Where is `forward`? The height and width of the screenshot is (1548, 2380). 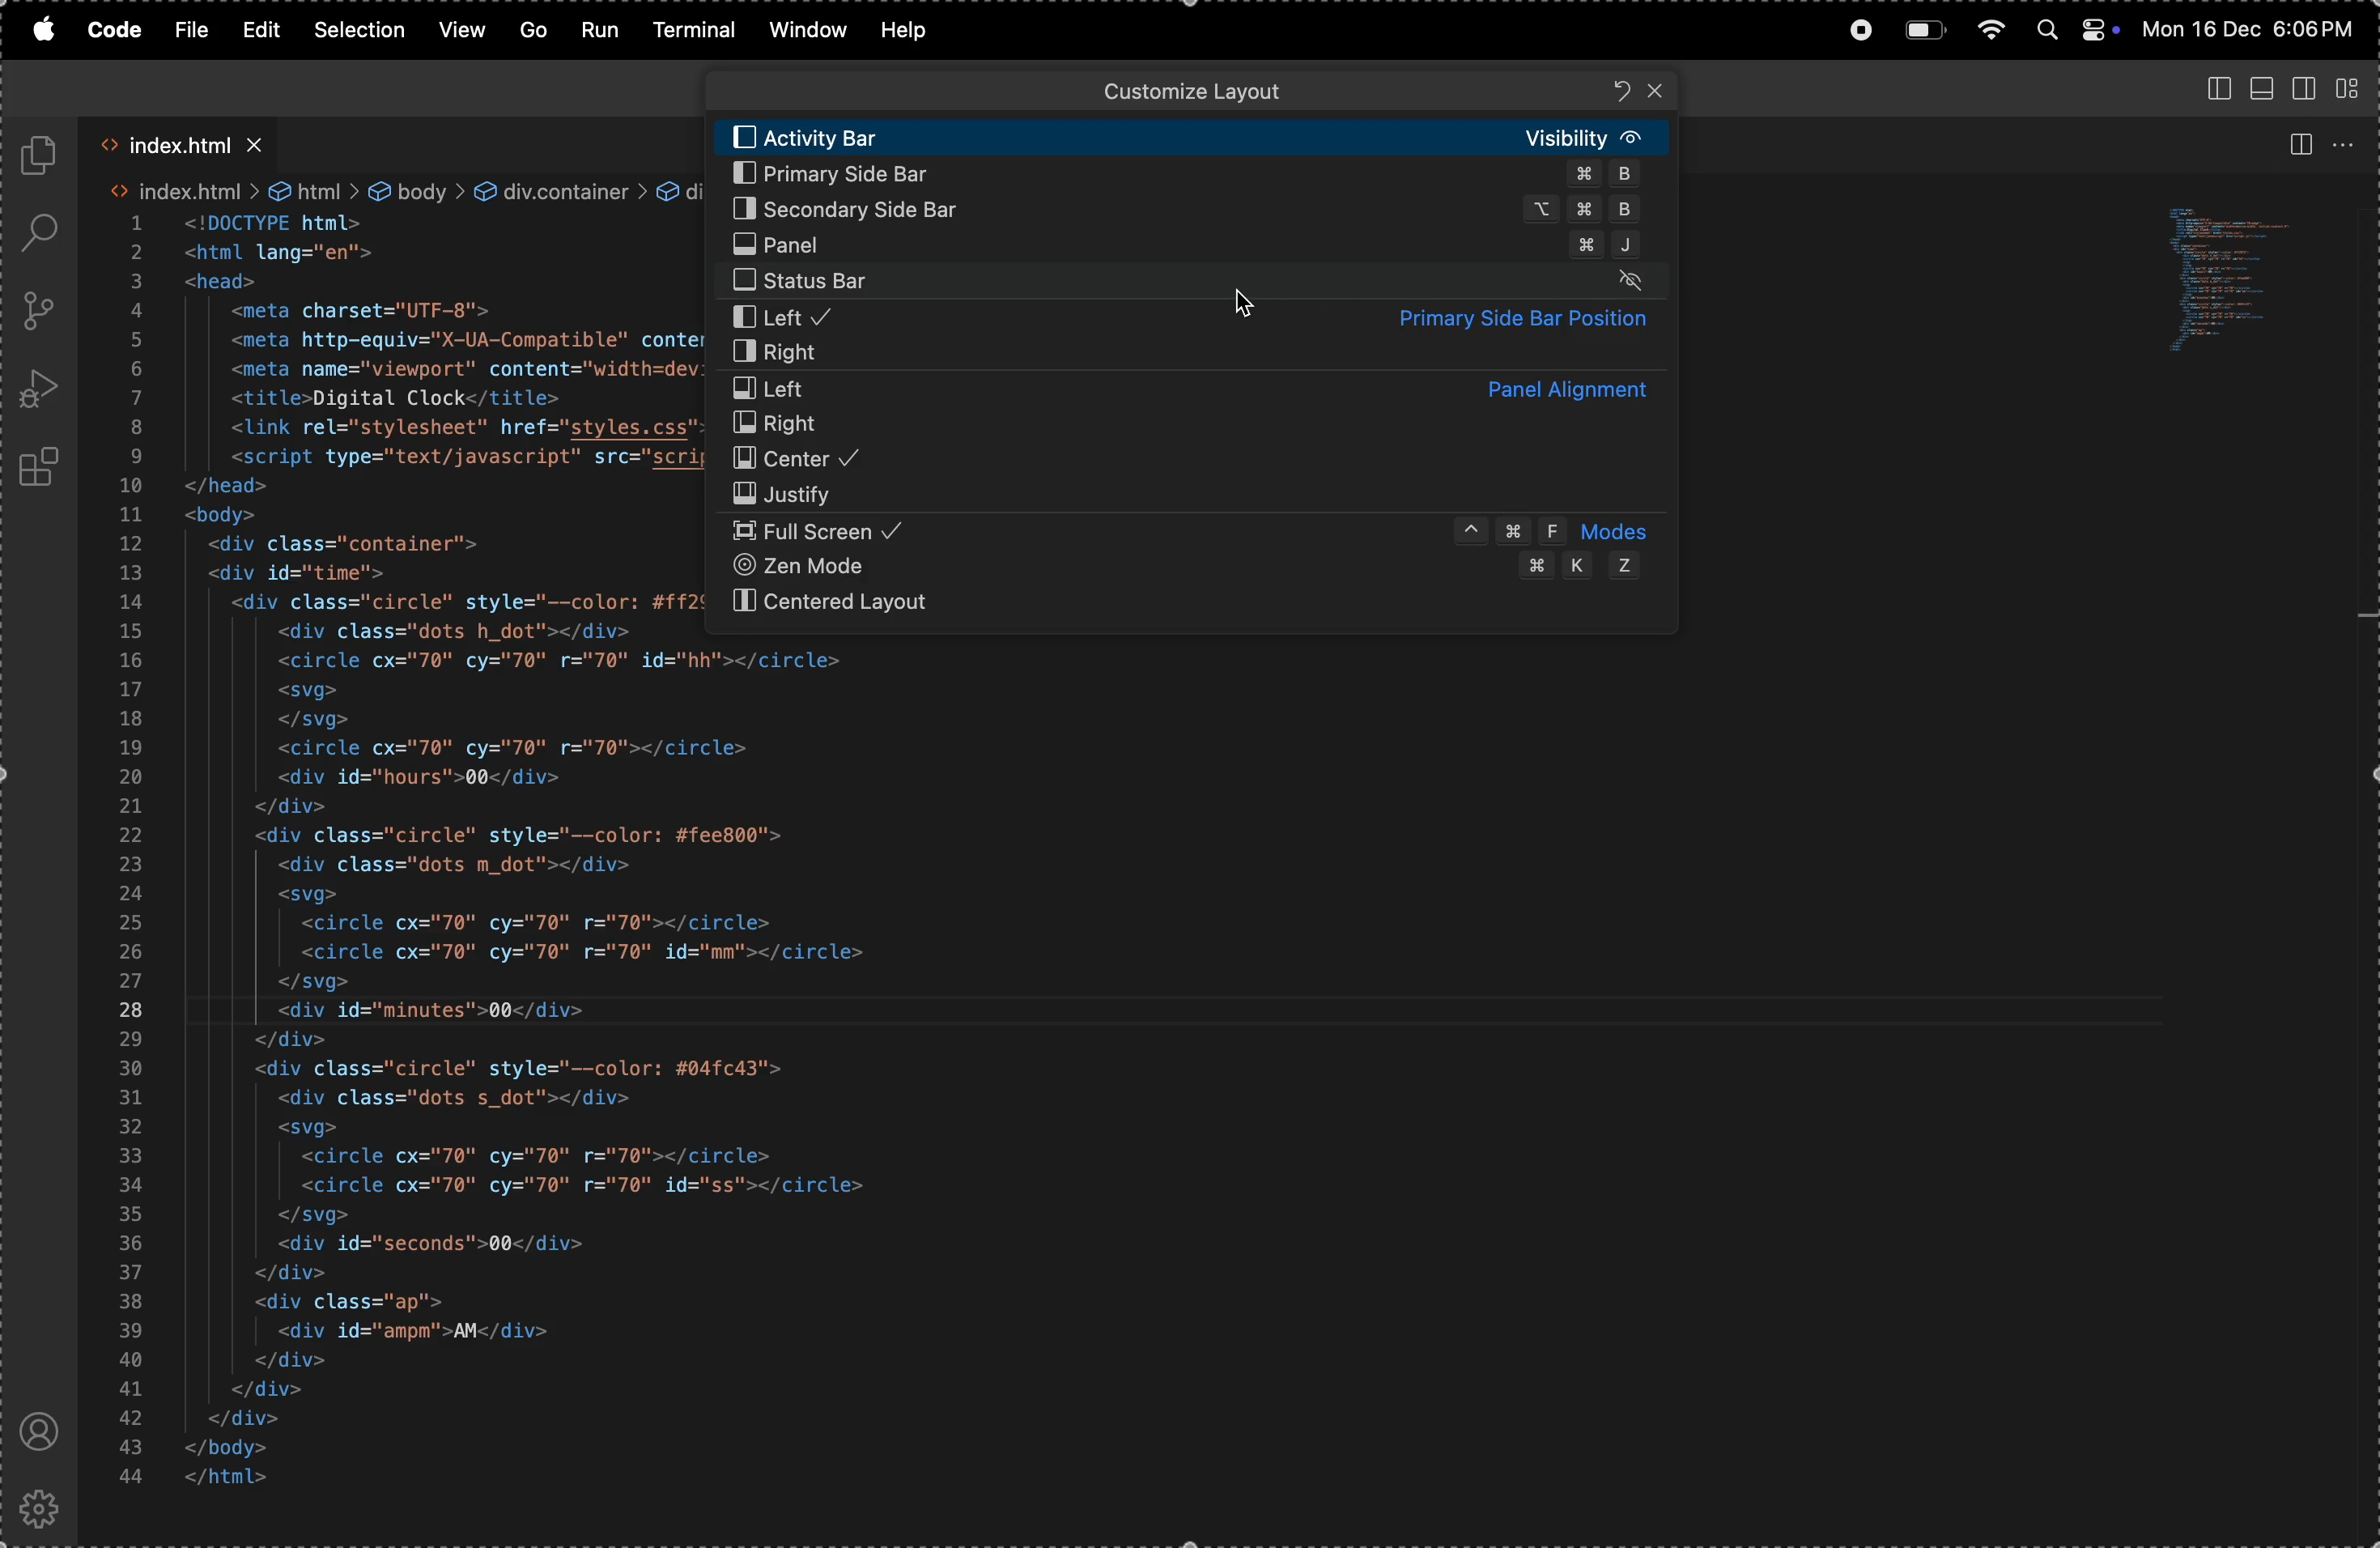
forward is located at coordinates (746, 88).